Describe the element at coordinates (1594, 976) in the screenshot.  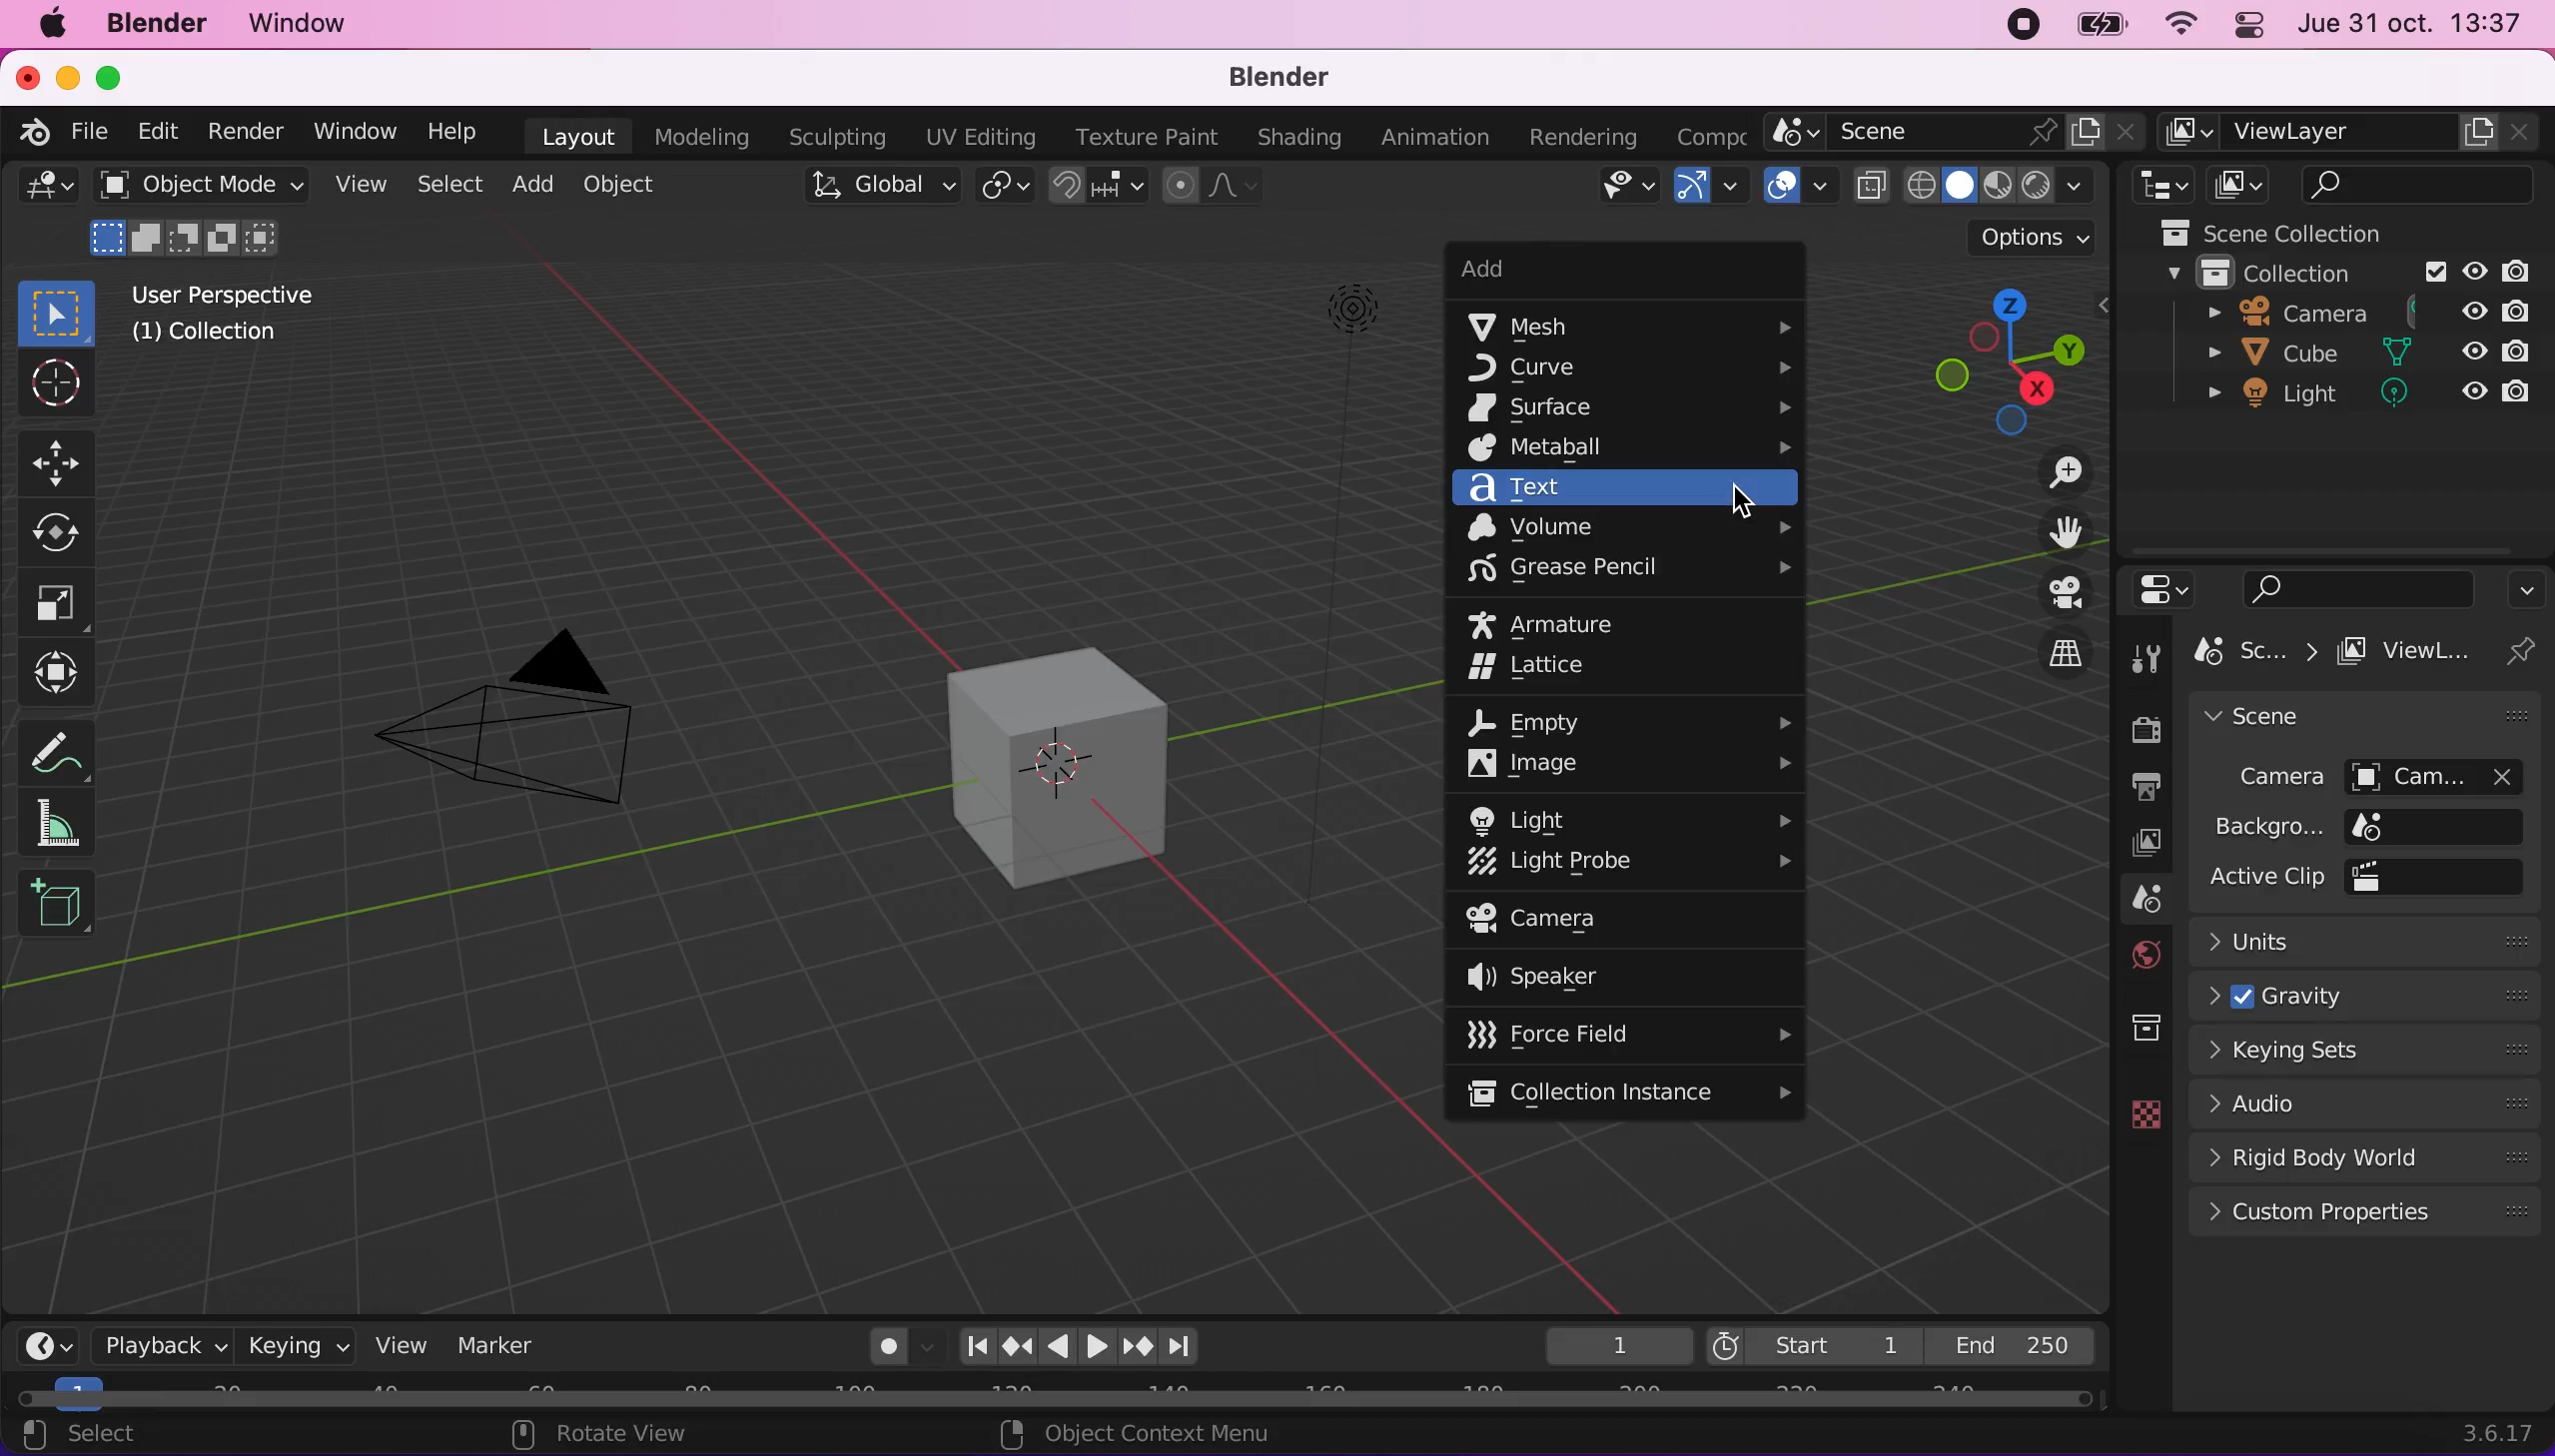
I see `speaker` at that location.